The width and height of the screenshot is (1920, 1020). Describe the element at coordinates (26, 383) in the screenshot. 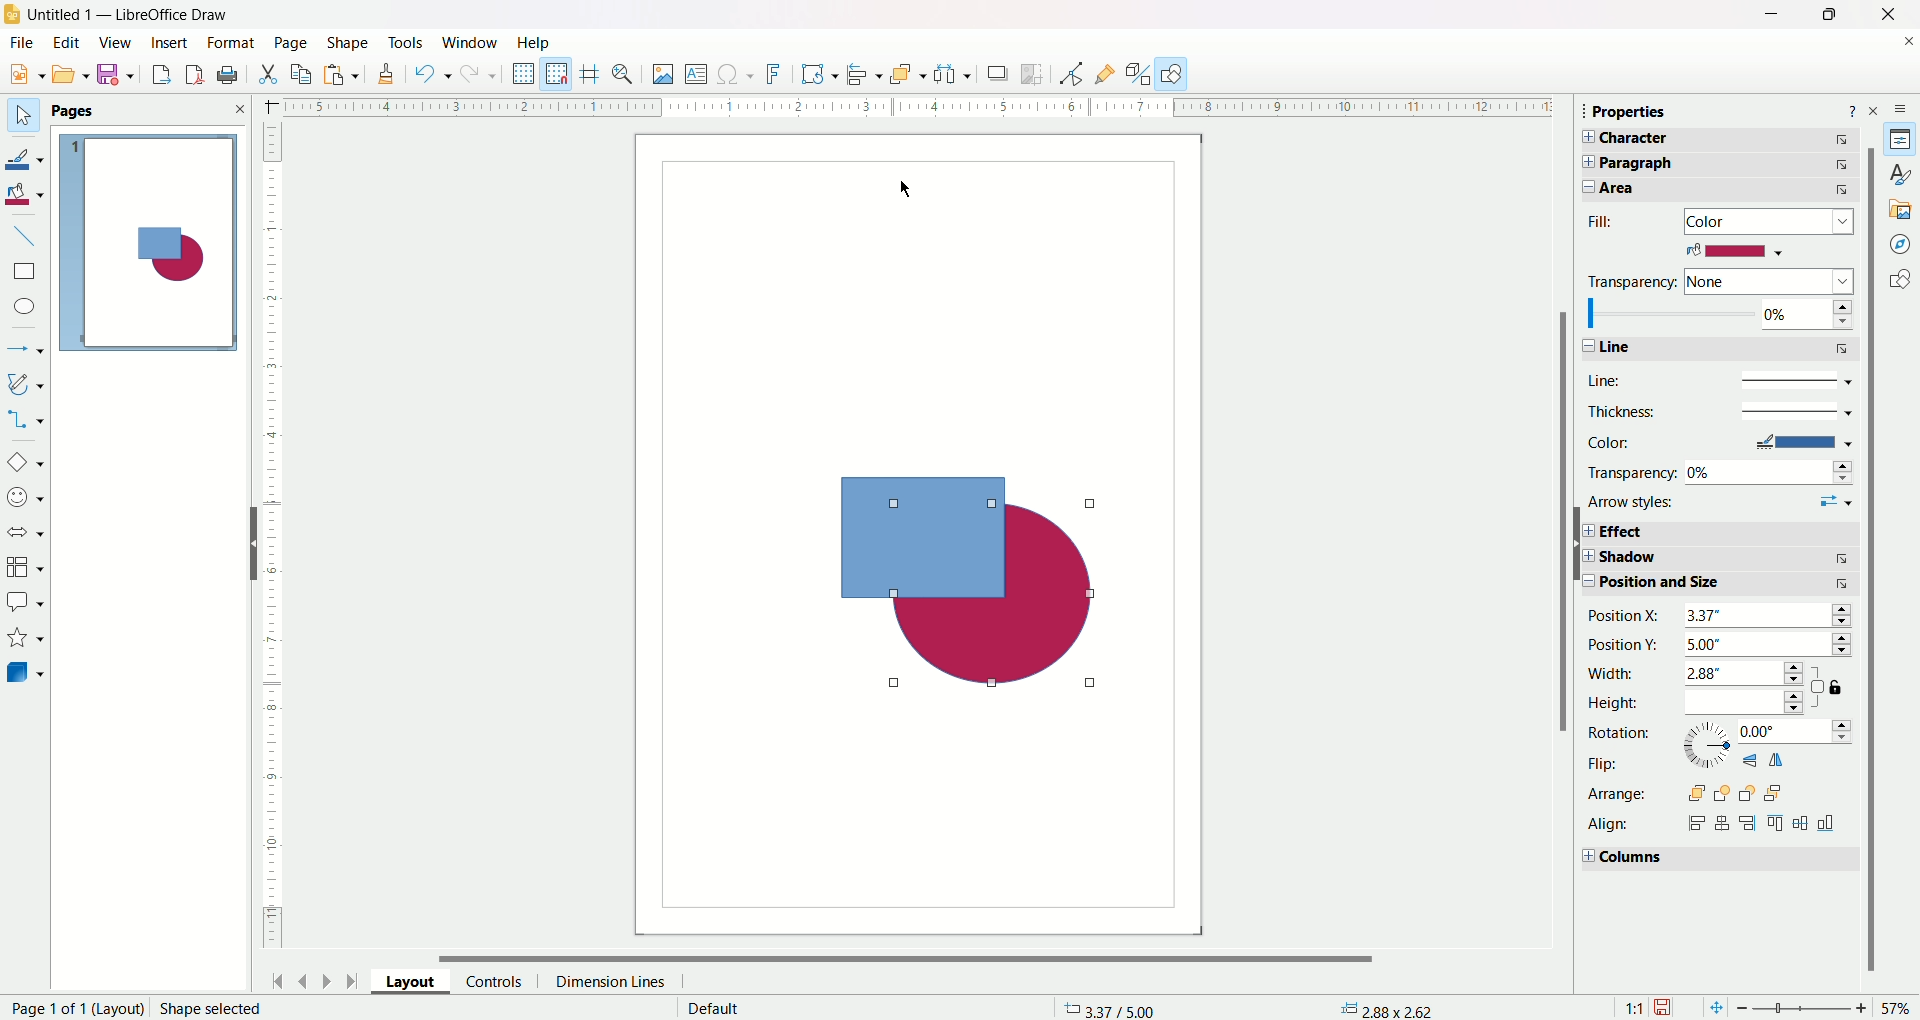

I see `curves and polygons` at that location.